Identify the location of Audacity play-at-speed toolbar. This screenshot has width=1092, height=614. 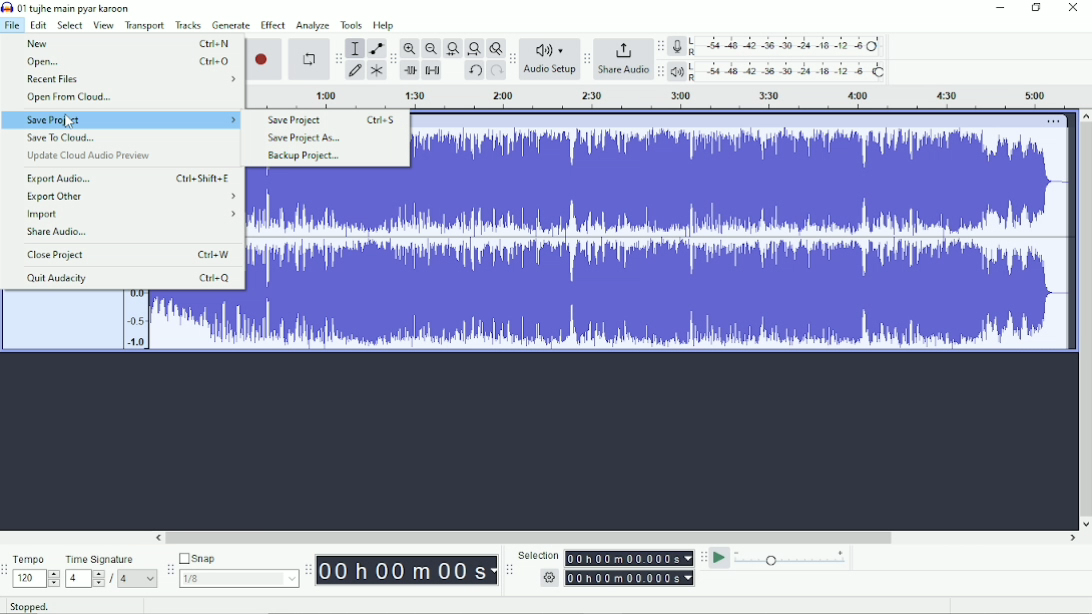
(703, 558).